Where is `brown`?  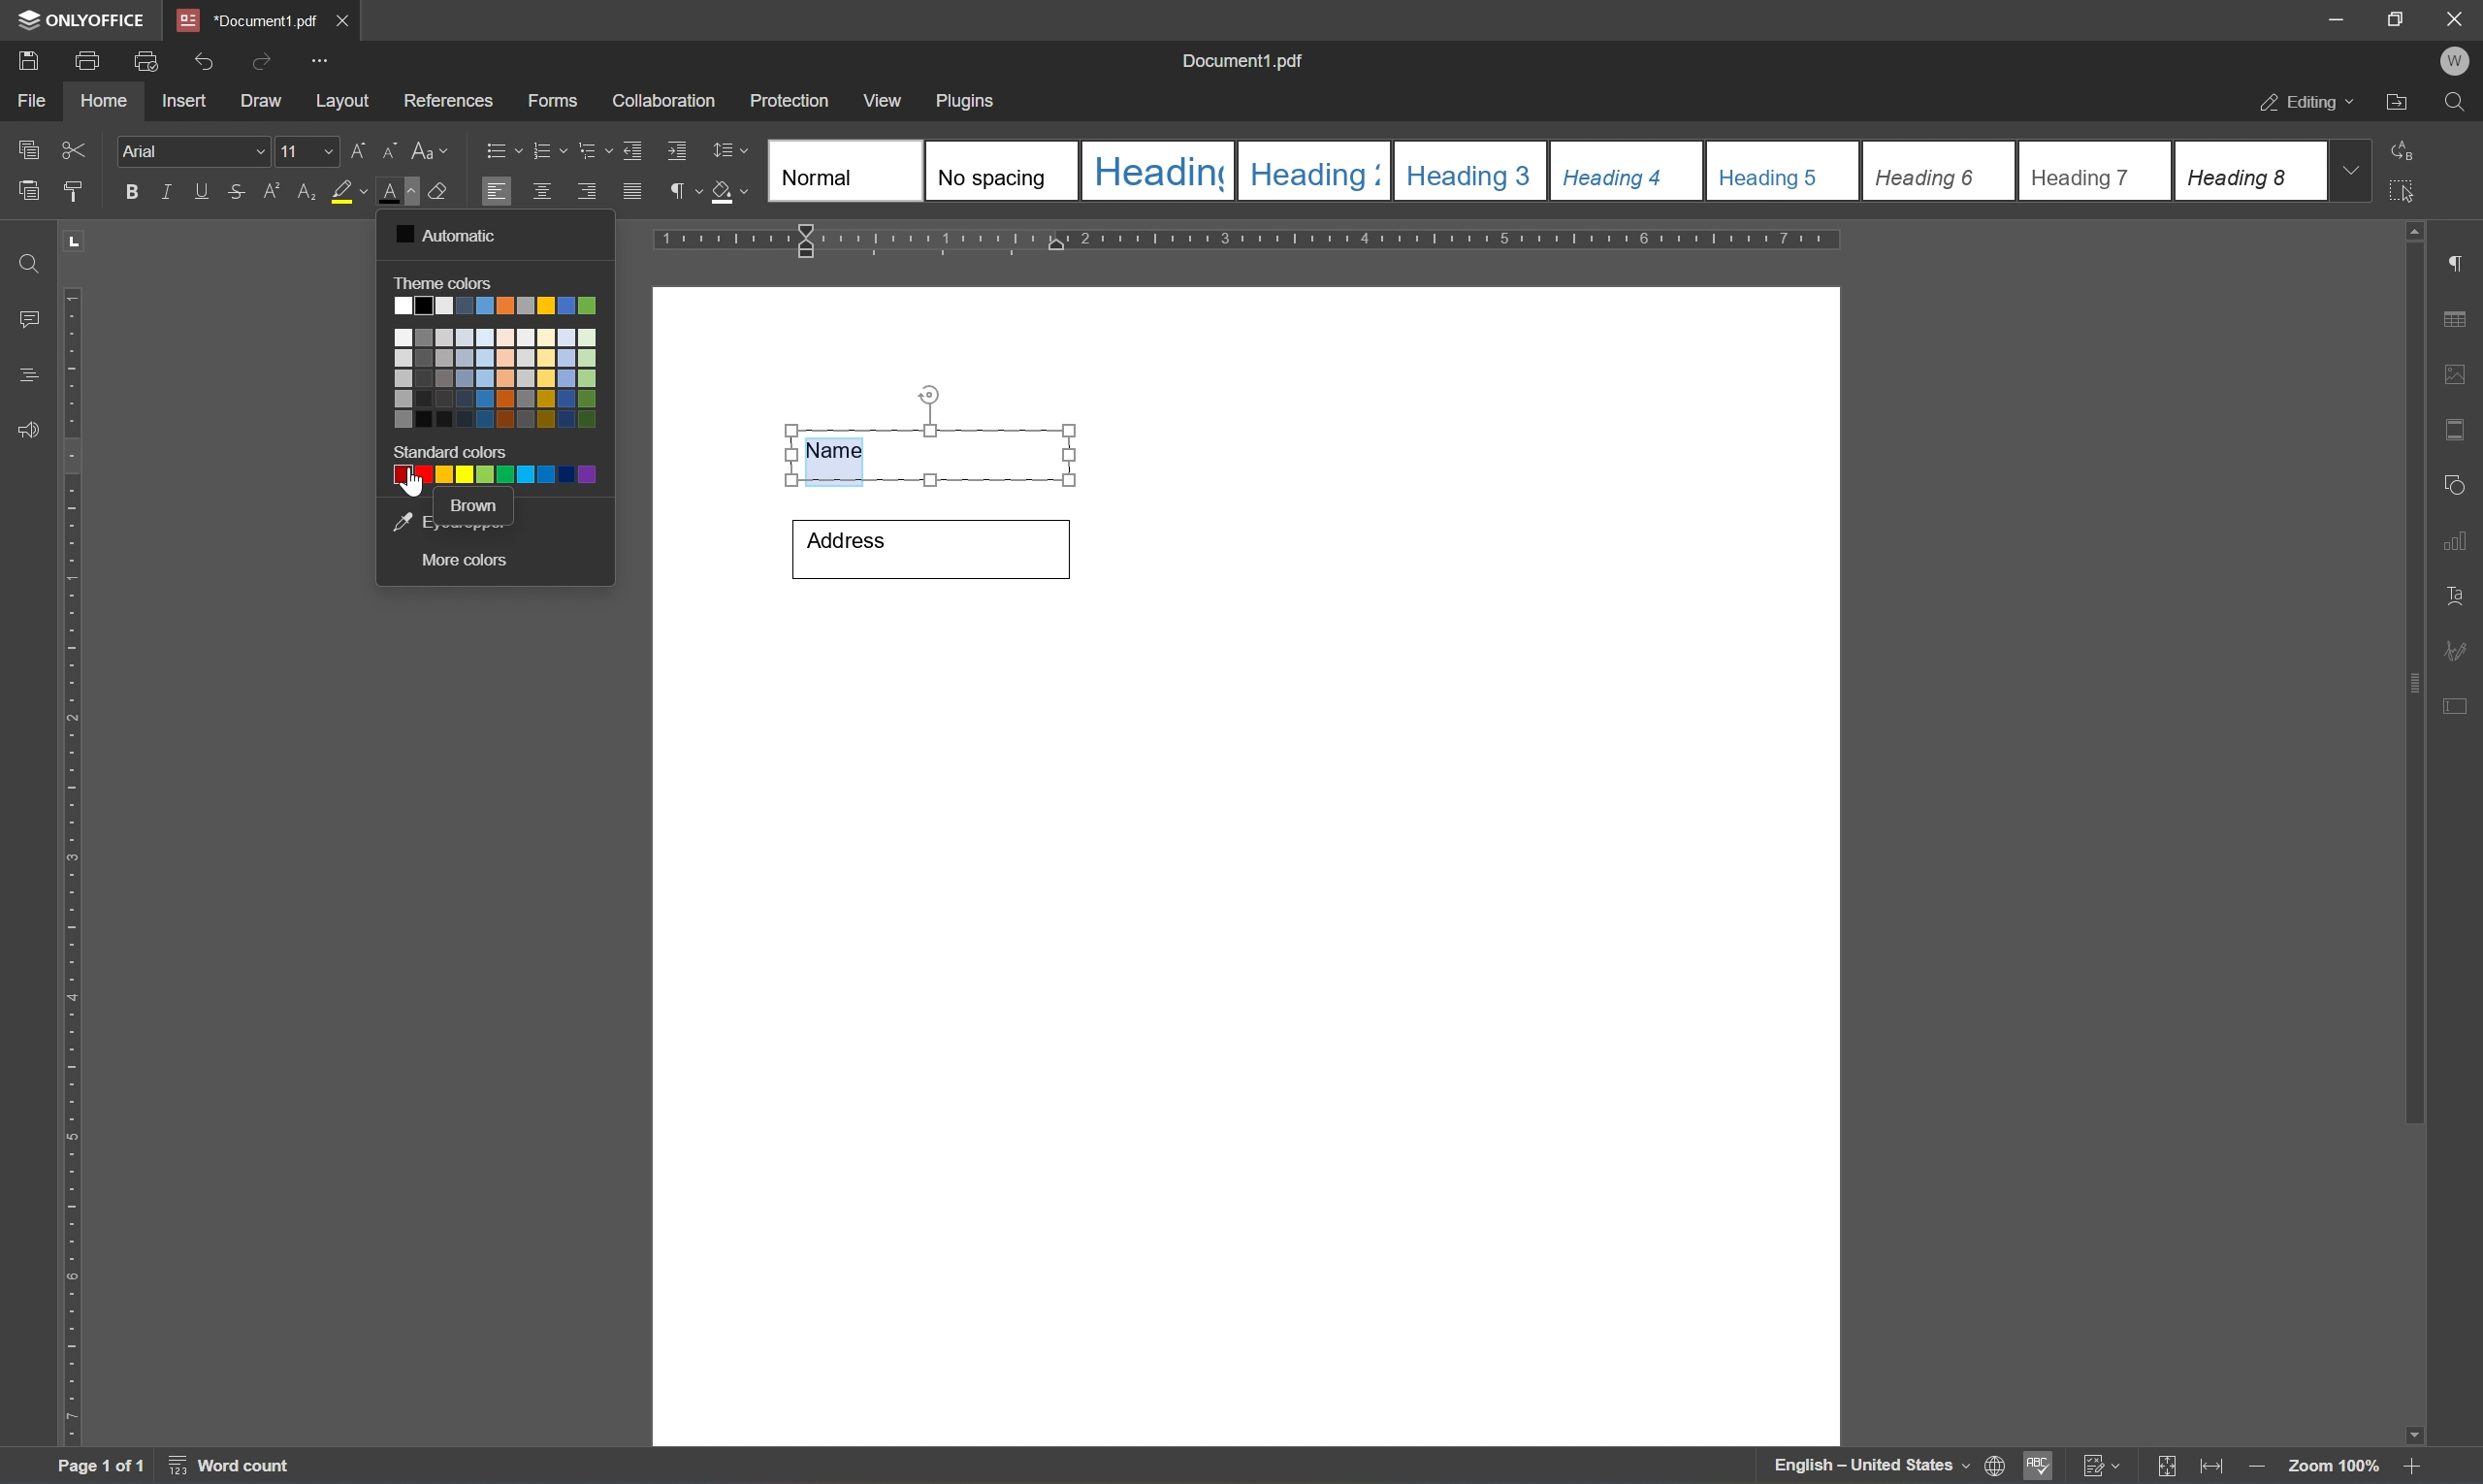
brown is located at coordinates (477, 509).